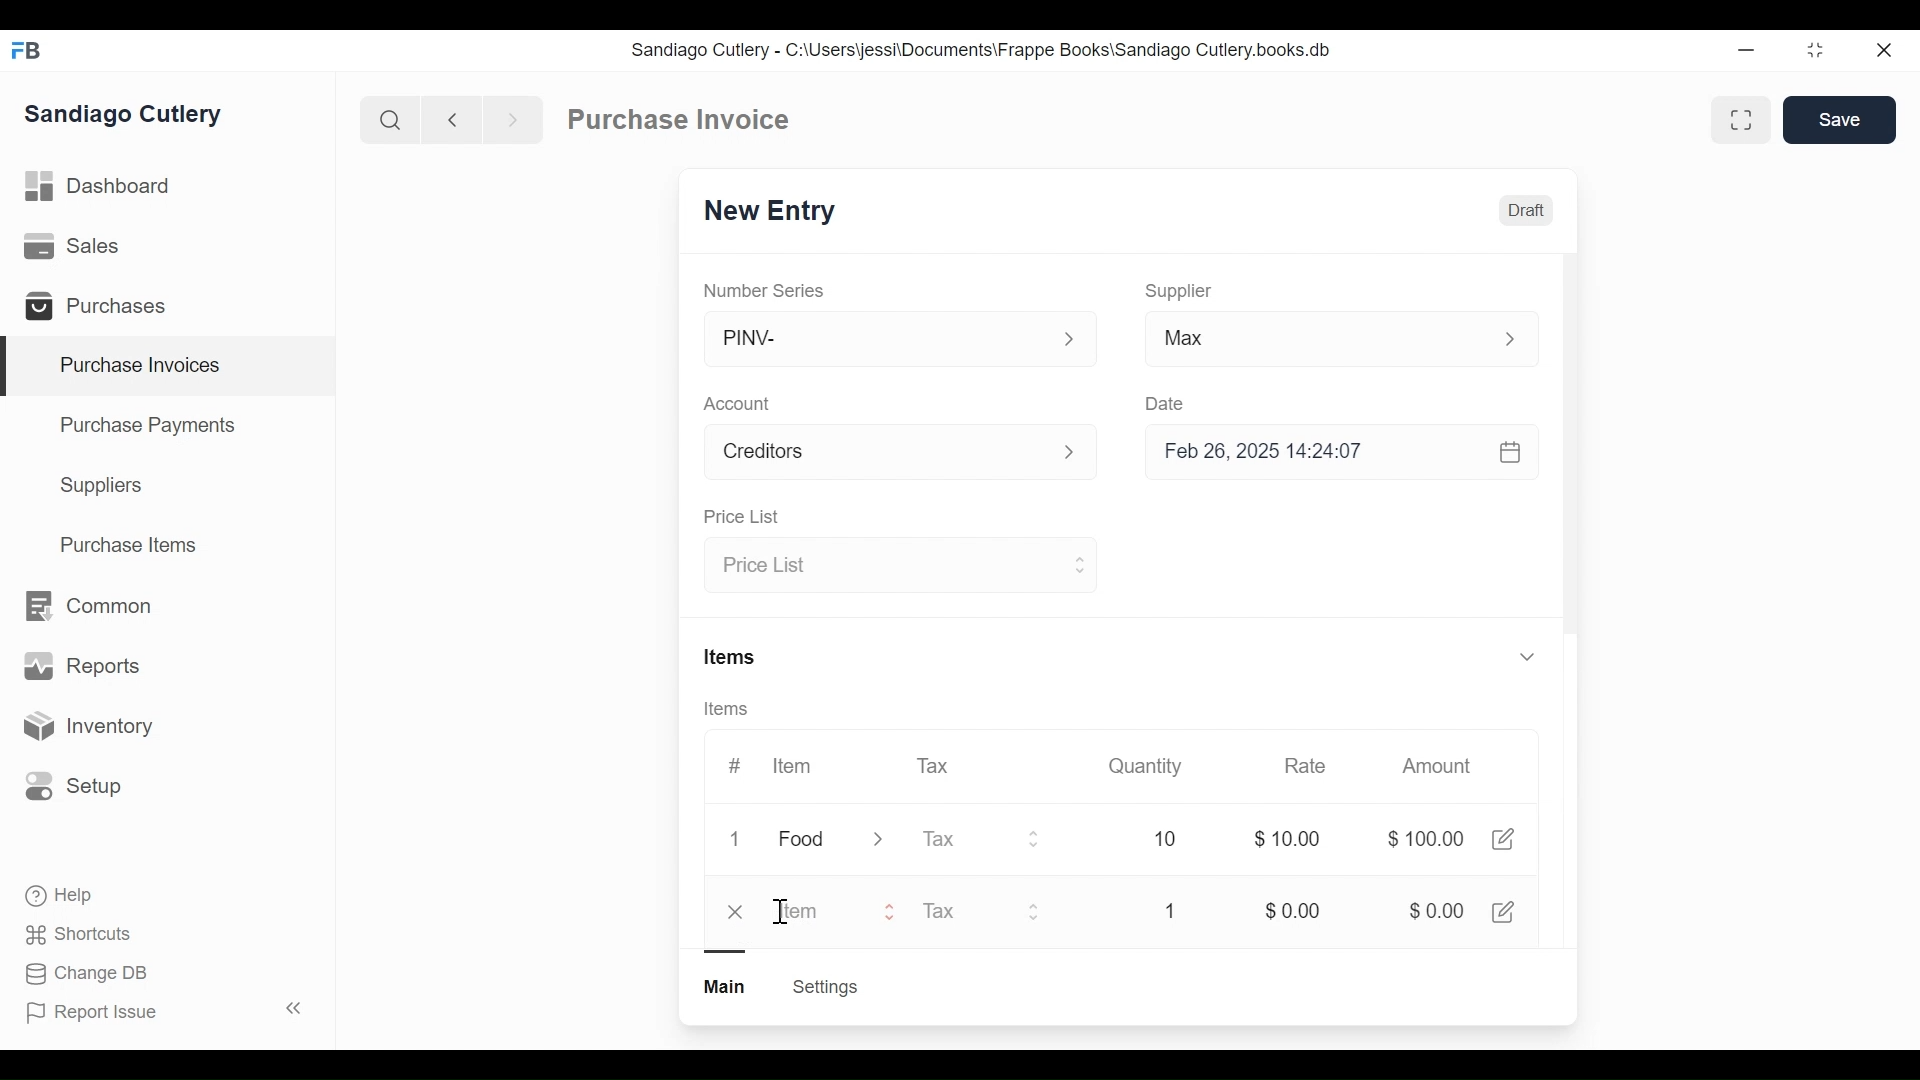 The height and width of the screenshot is (1080, 1920). What do you see at coordinates (1070, 340) in the screenshot?
I see `Expand` at bounding box center [1070, 340].